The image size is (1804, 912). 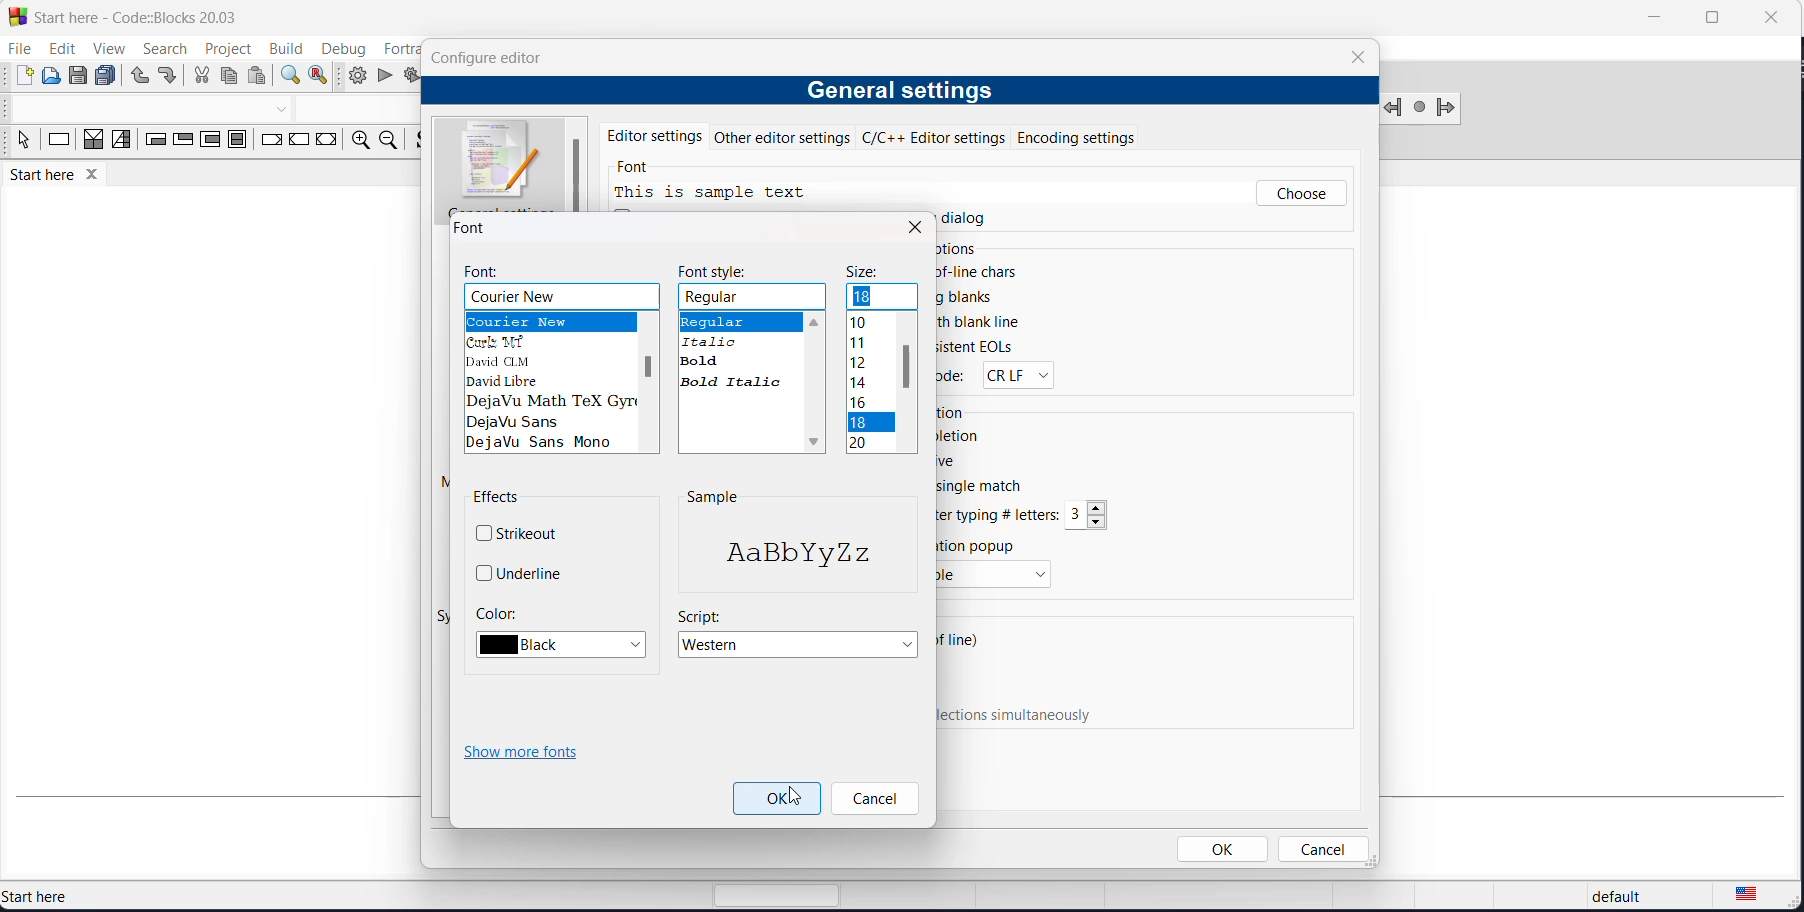 I want to click on cancel, so click(x=873, y=800).